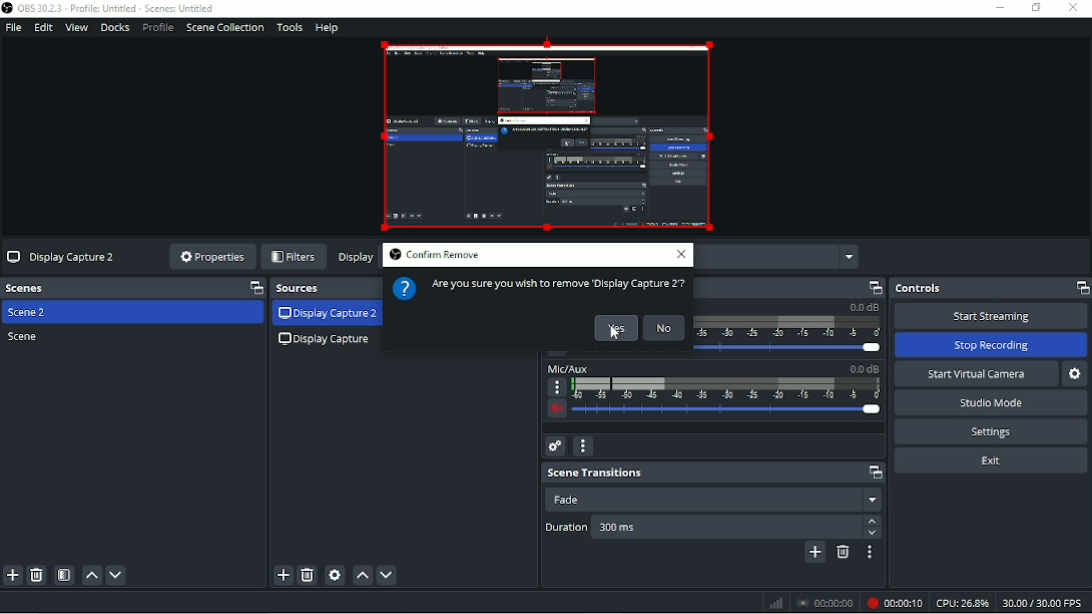 The height and width of the screenshot is (614, 1092). What do you see at coordinates (975, 373) in the screenshot?
I see `Start virtual camera` at bounding box center [975, 373].